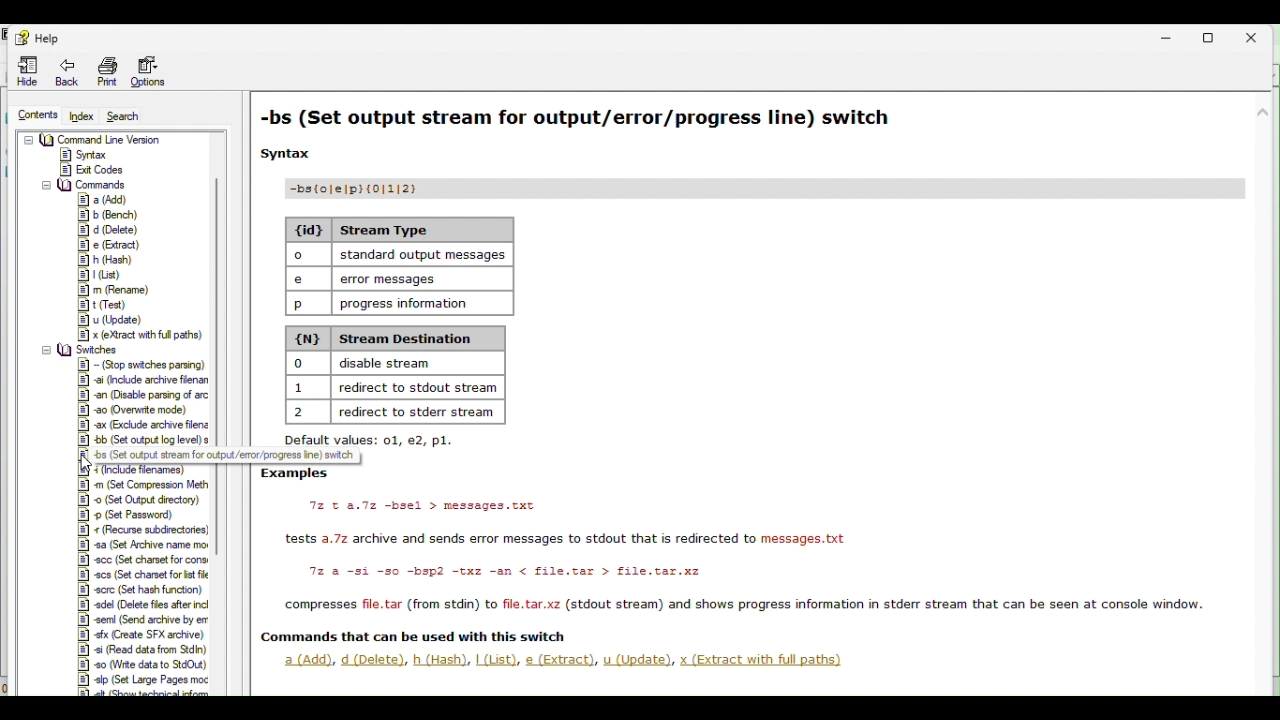 The height and width of the screenshot is (720, 1280). What do you see at coordinates (109, 71) in the screenshot?
I see `print` at bounding box center [109, 71].